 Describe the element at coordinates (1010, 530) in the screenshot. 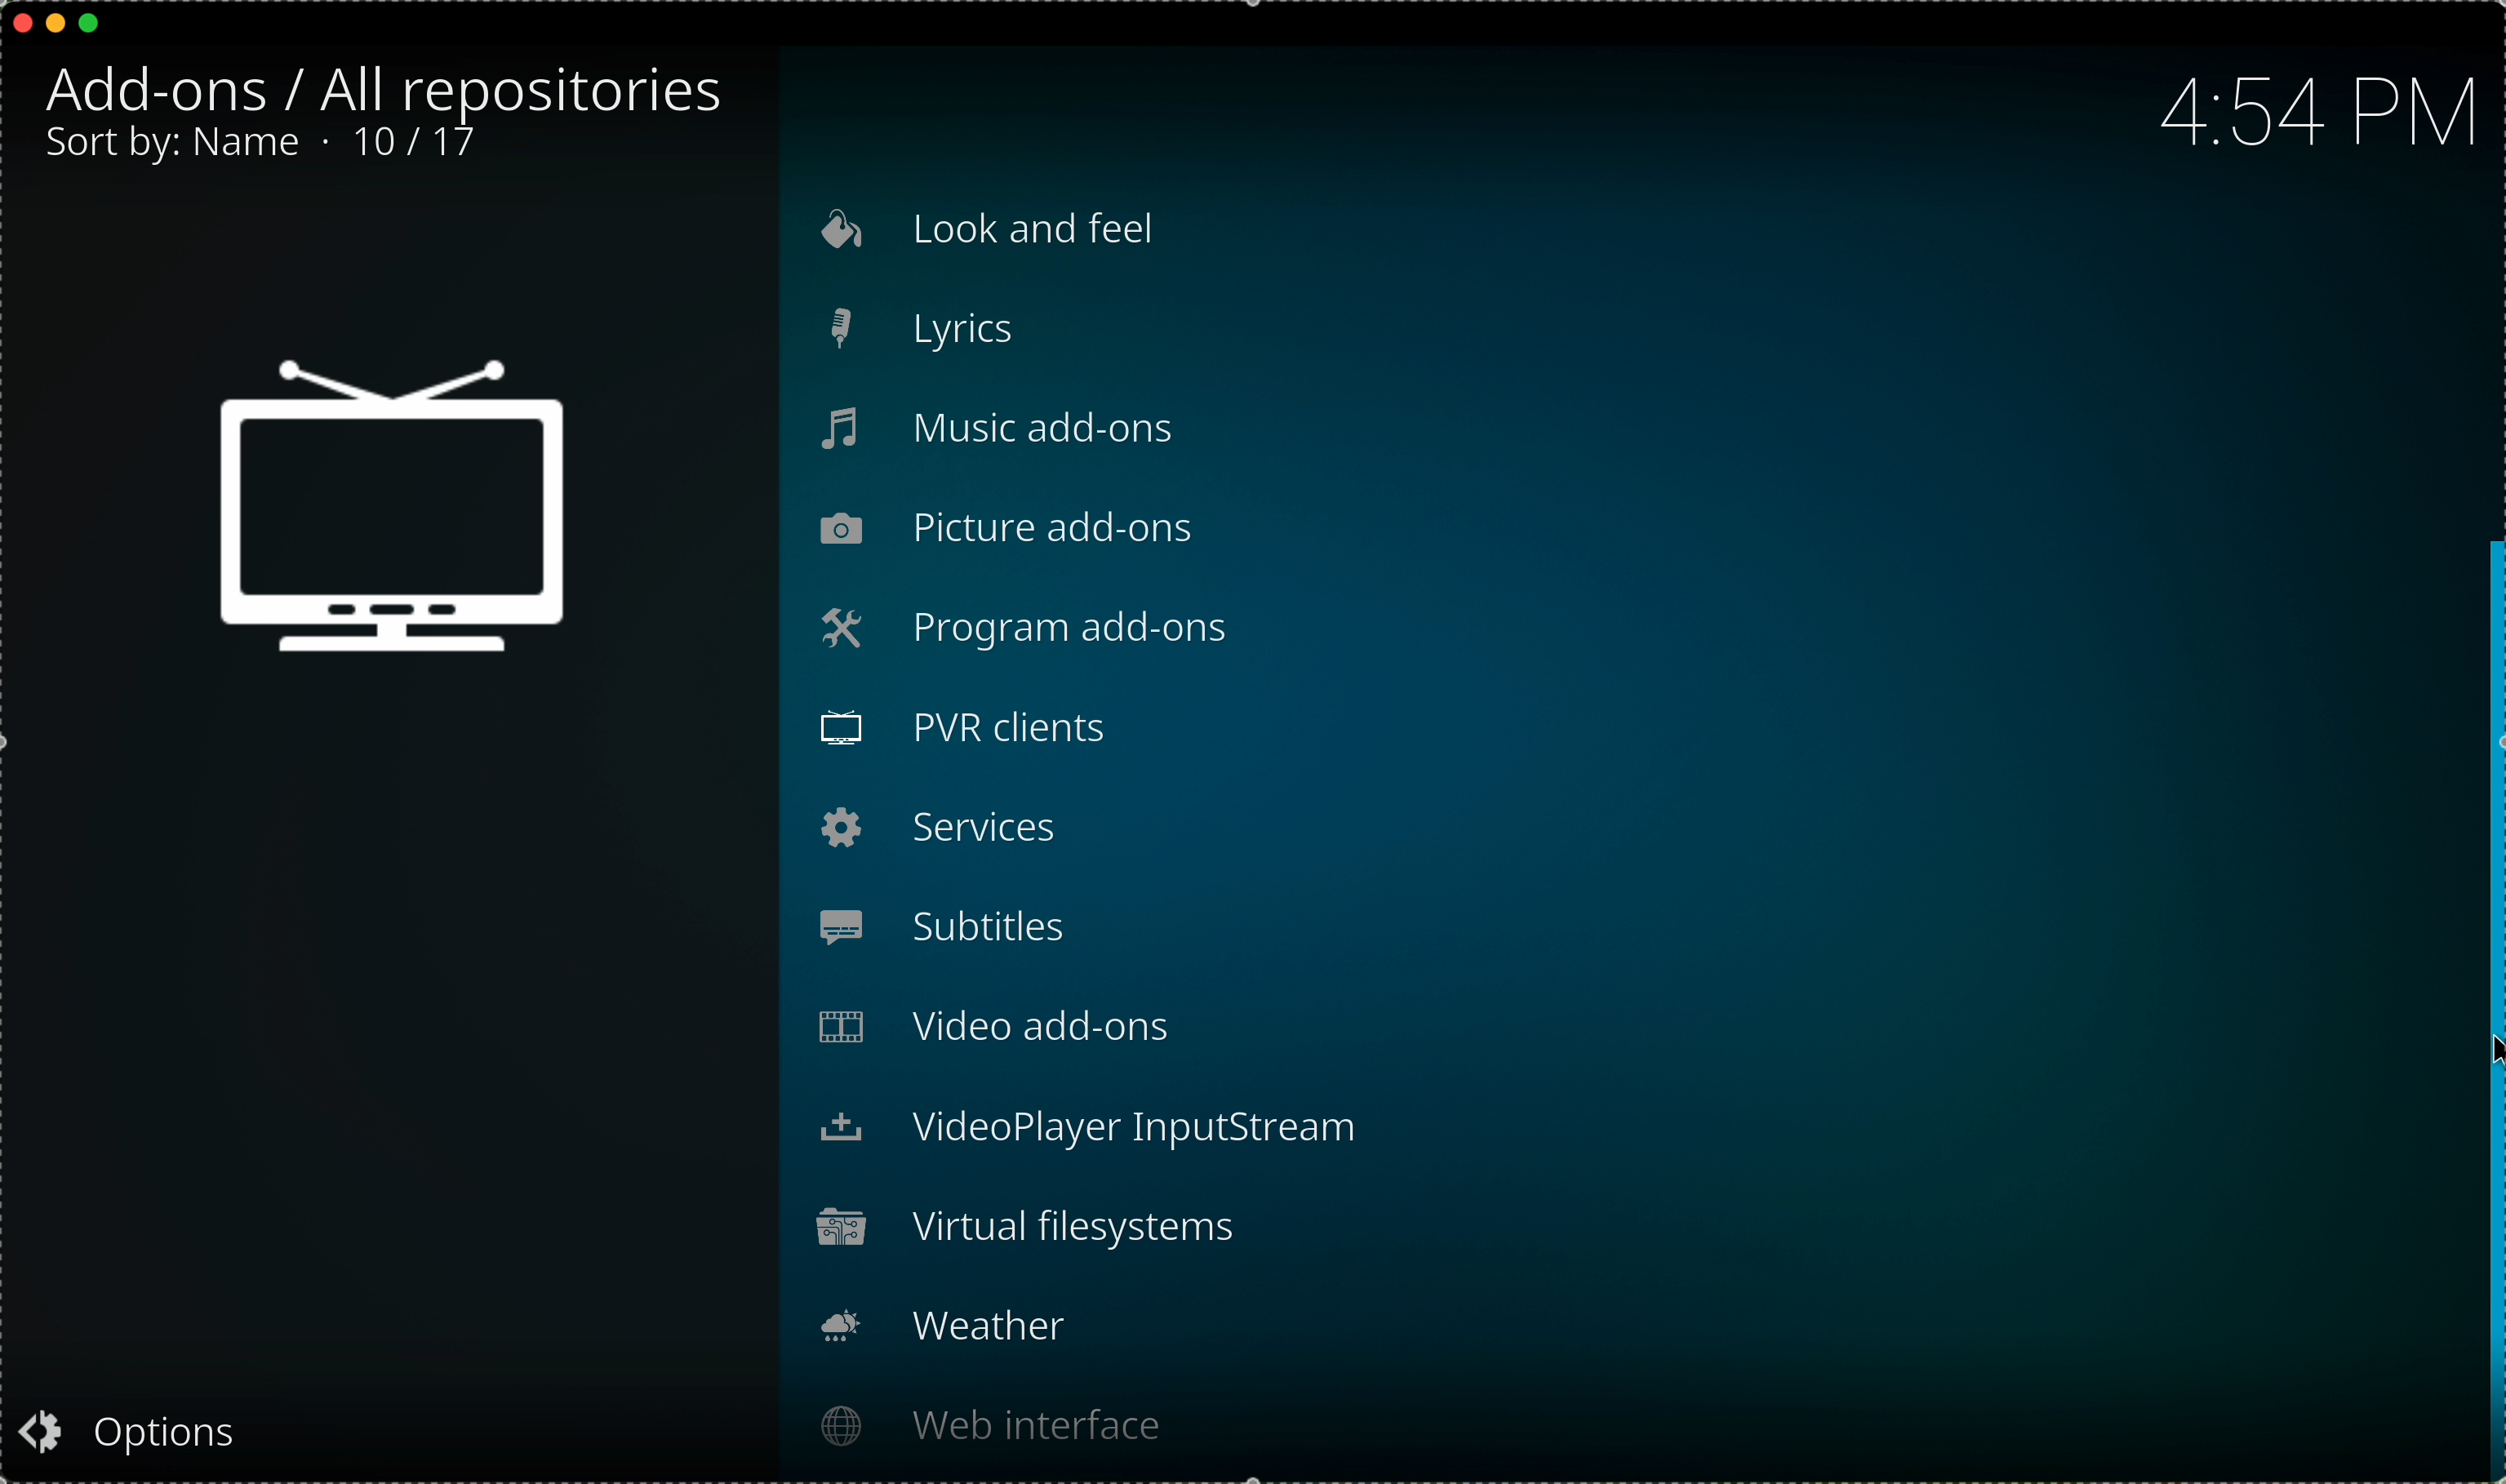

I see `picture add-ons` at that location.